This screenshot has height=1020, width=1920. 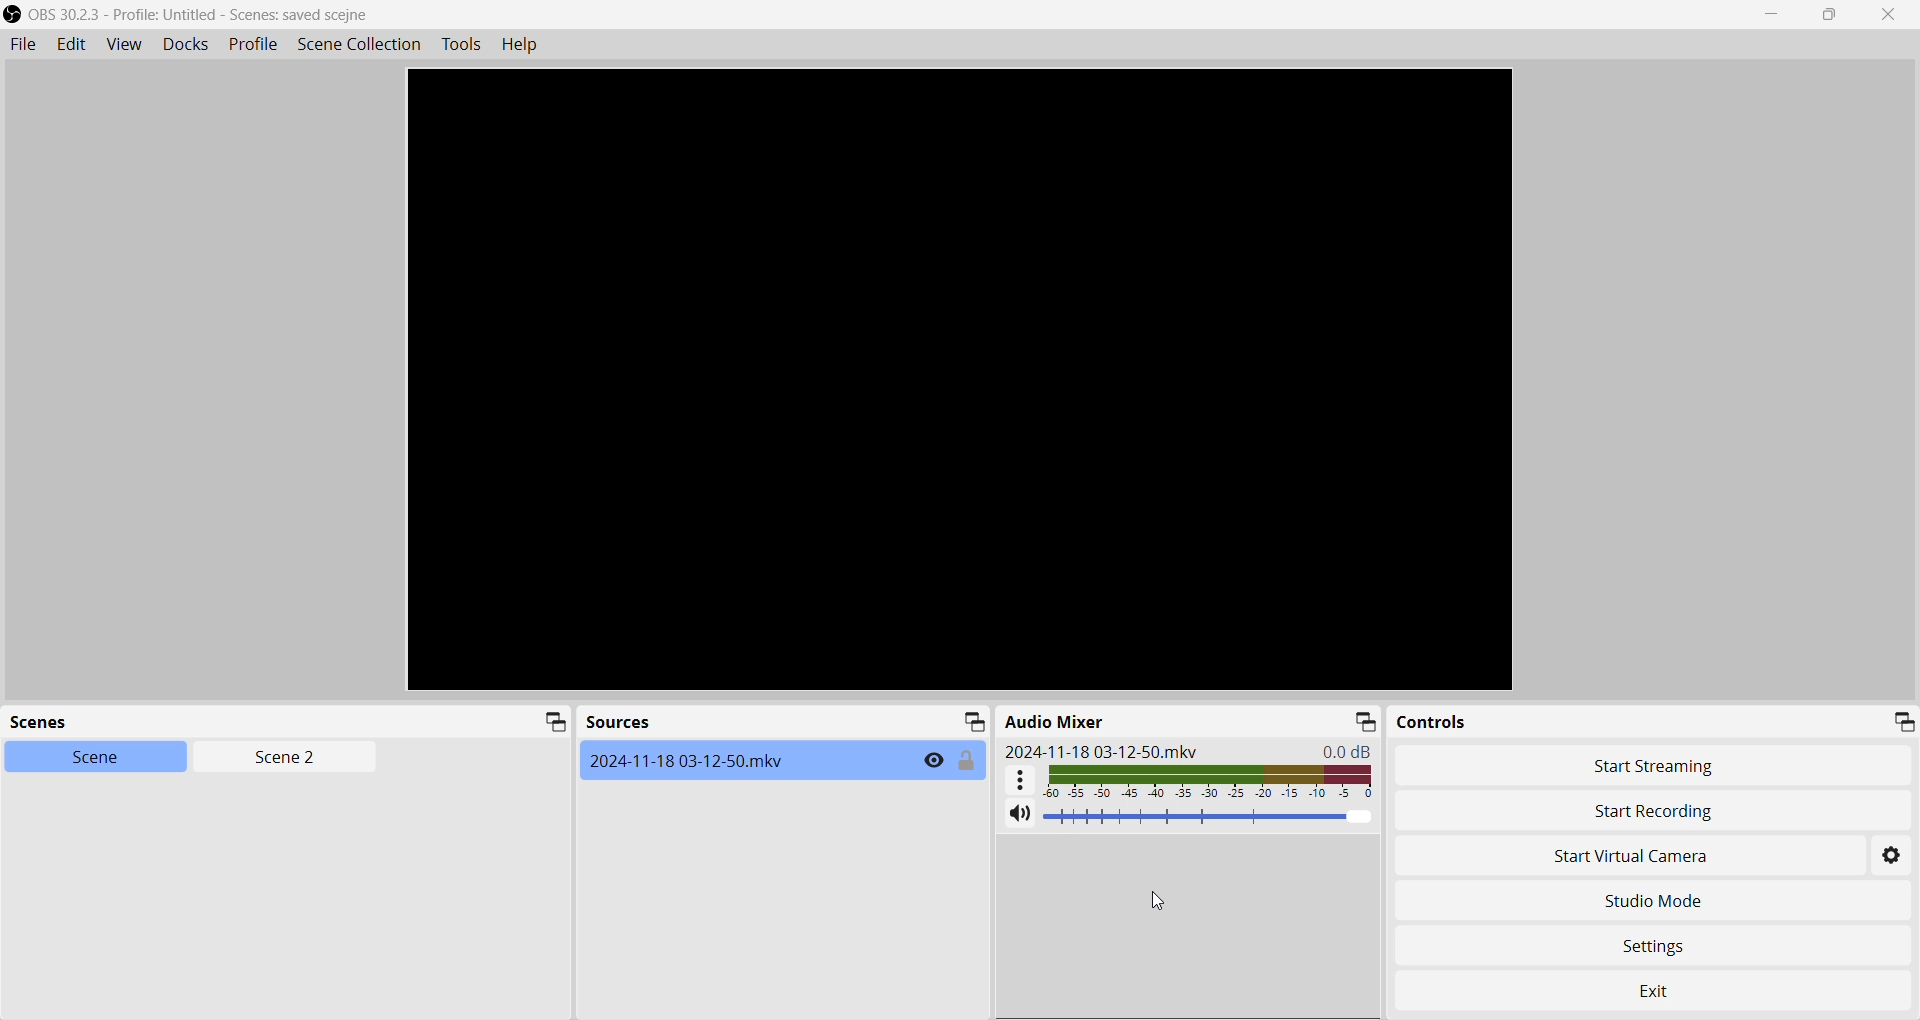 I want to click on Audio graph, so click(x=1191, y=780).